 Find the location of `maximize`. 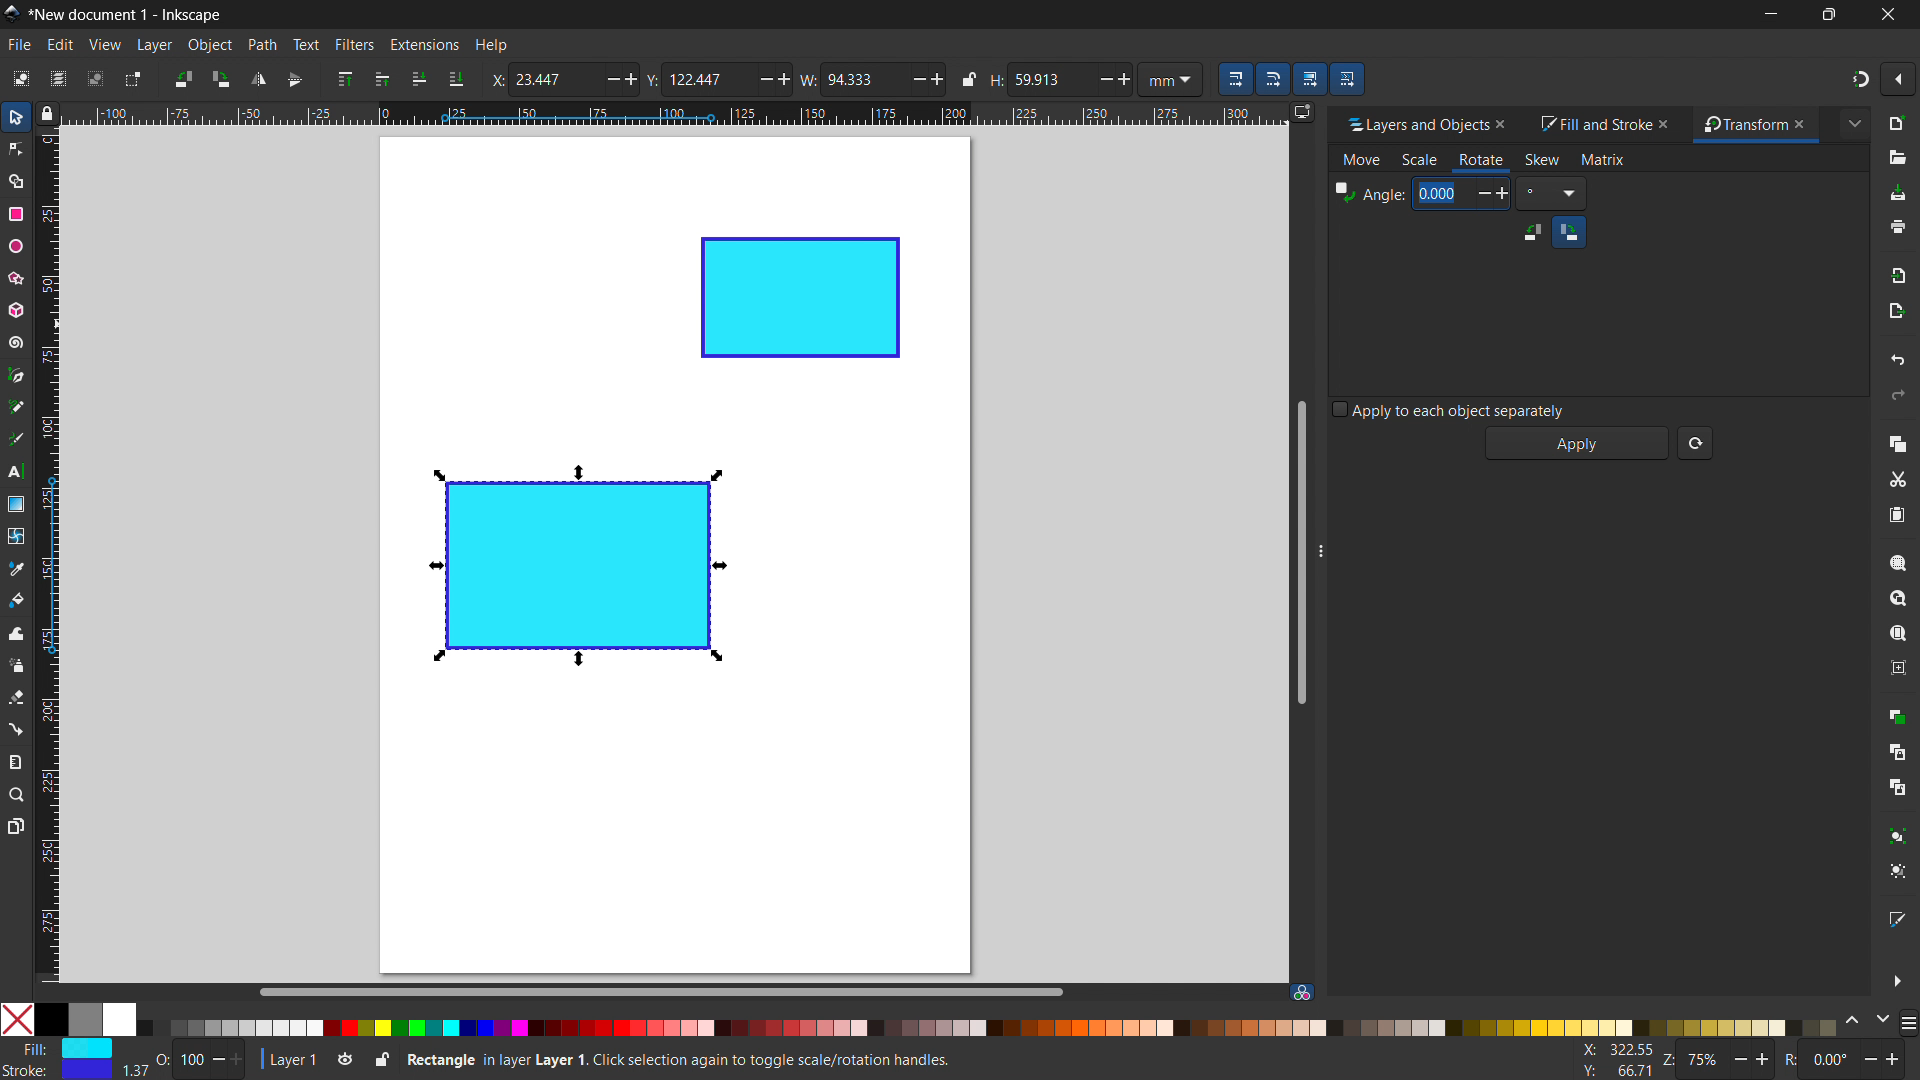

maximize is located at coordinates (1825, 14).